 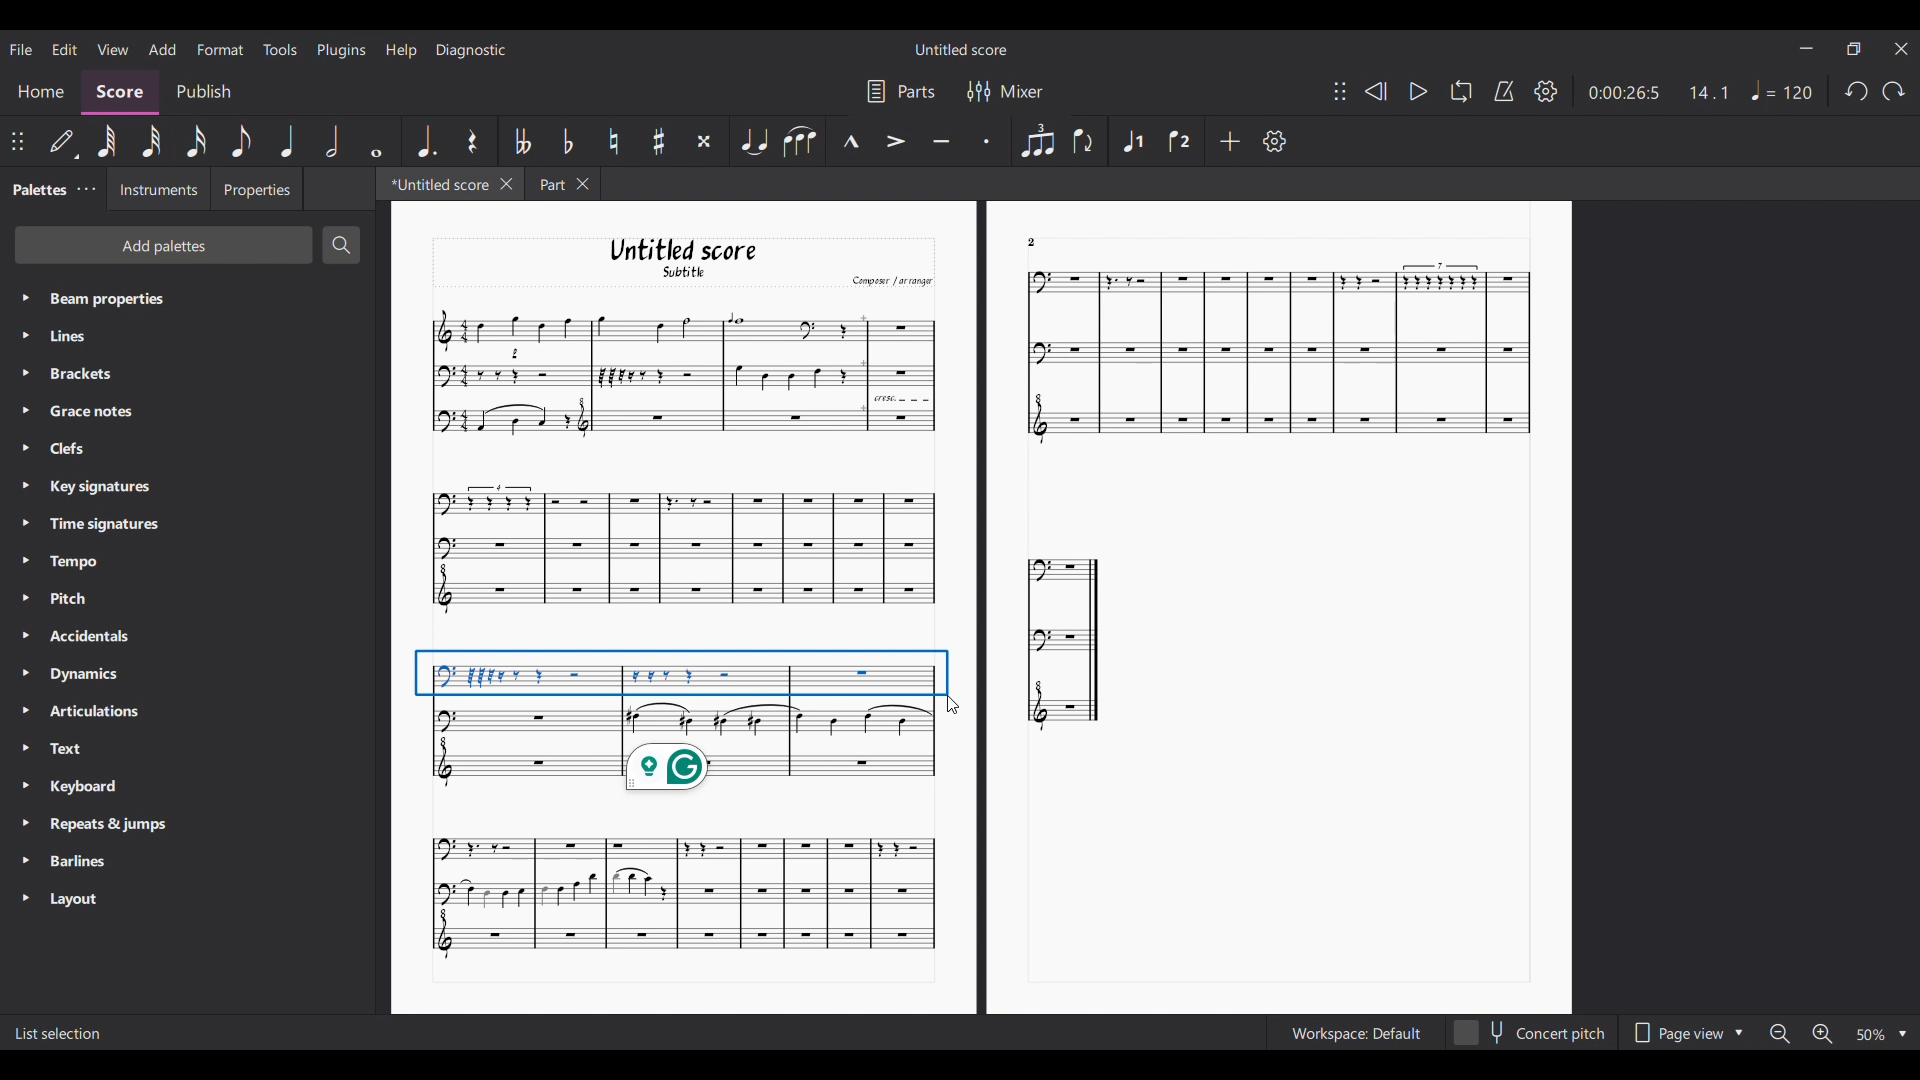 What do you see at coordinates (86, 899) in the screenshot?
I see `> Layout` at bounding box center [86, 899].